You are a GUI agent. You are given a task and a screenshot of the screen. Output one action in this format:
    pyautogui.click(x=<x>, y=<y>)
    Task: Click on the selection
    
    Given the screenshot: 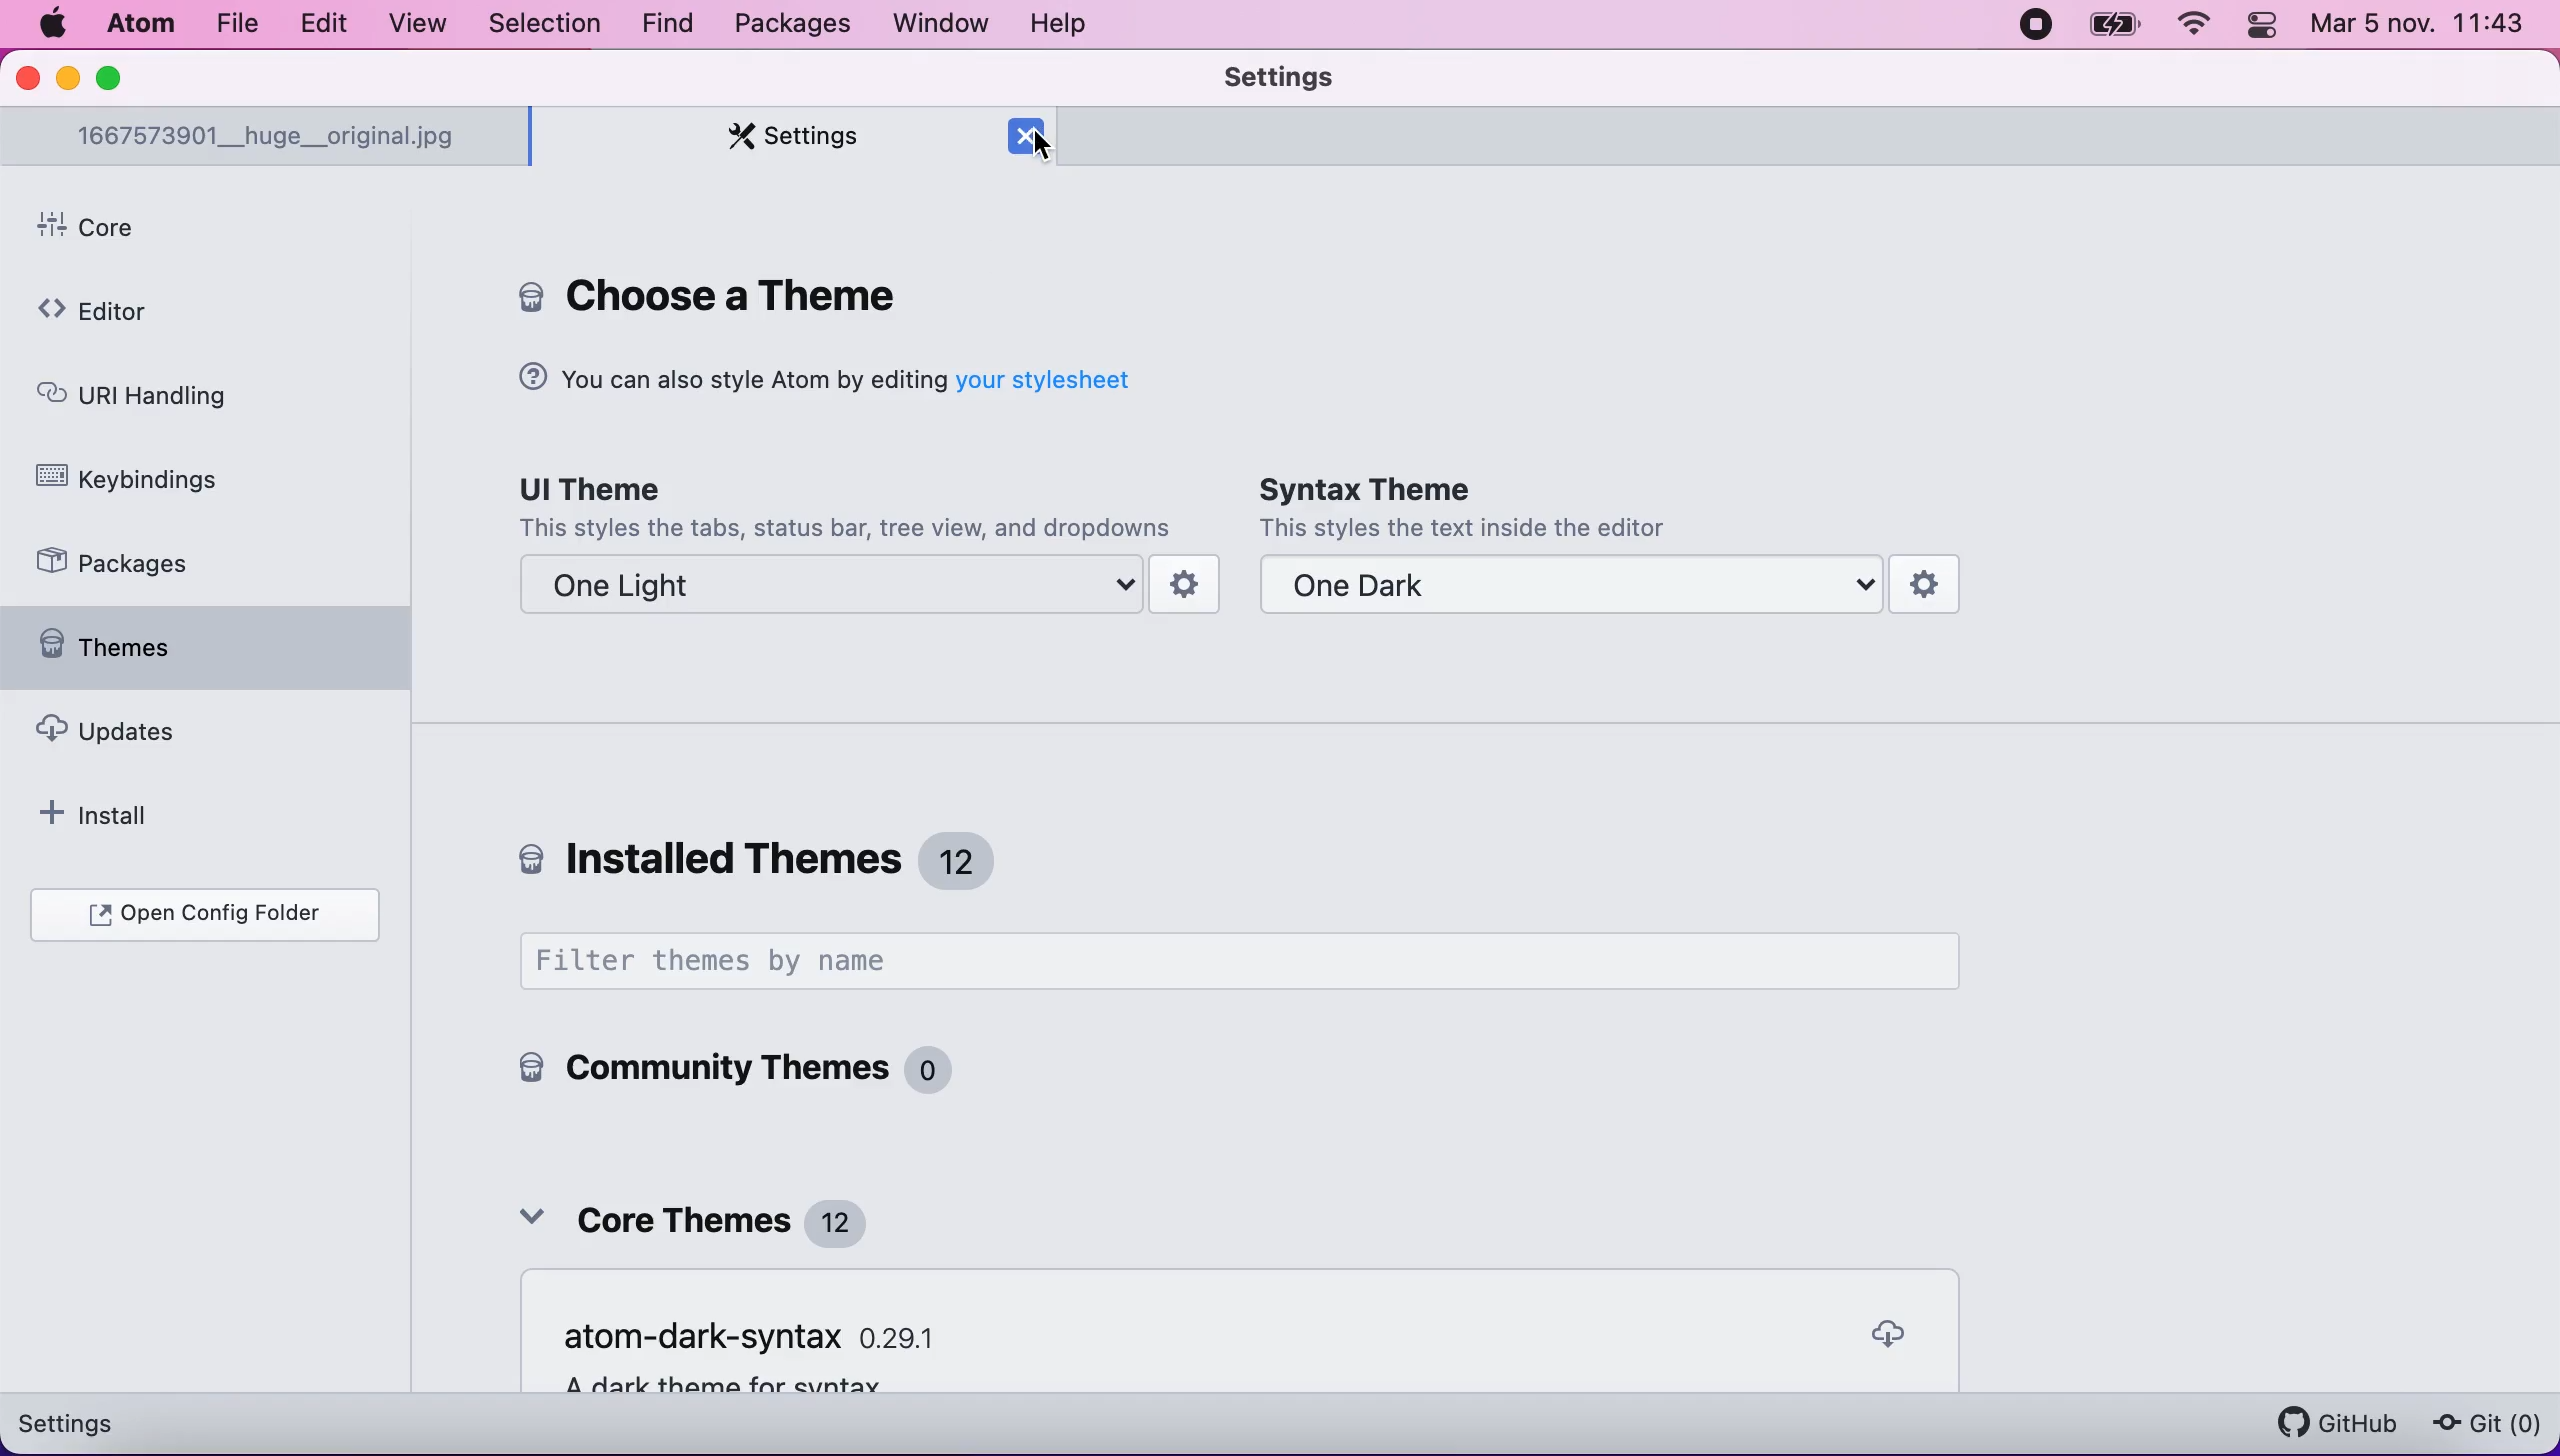 What is the action you would take?
    pyautogui.click(x=542, y=24)
    